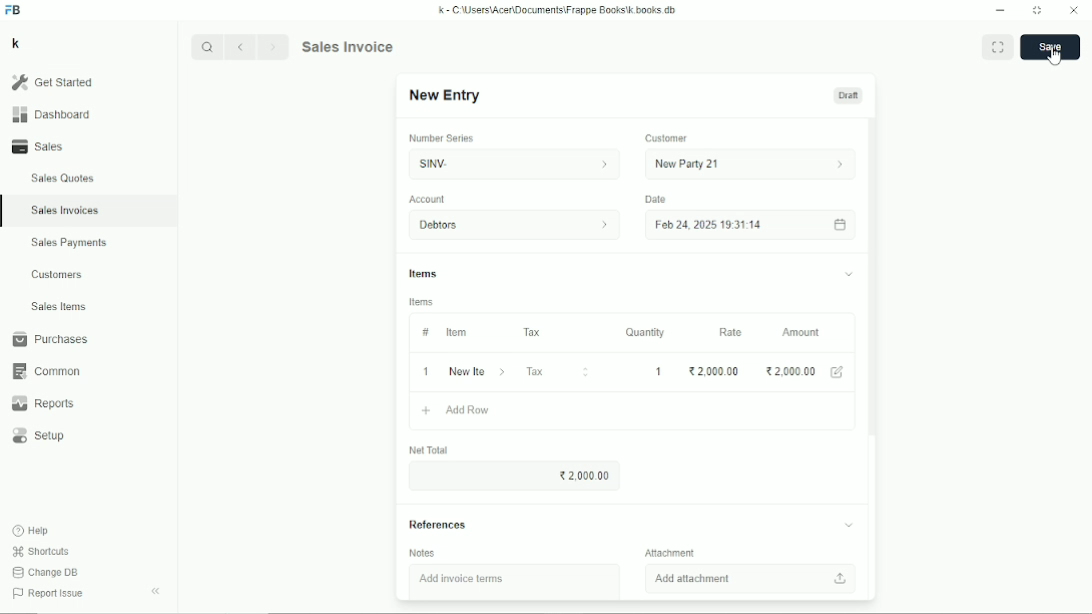 The width and height of the screenshot is (1092, 614). I want to click on Common, so click(44, 371).